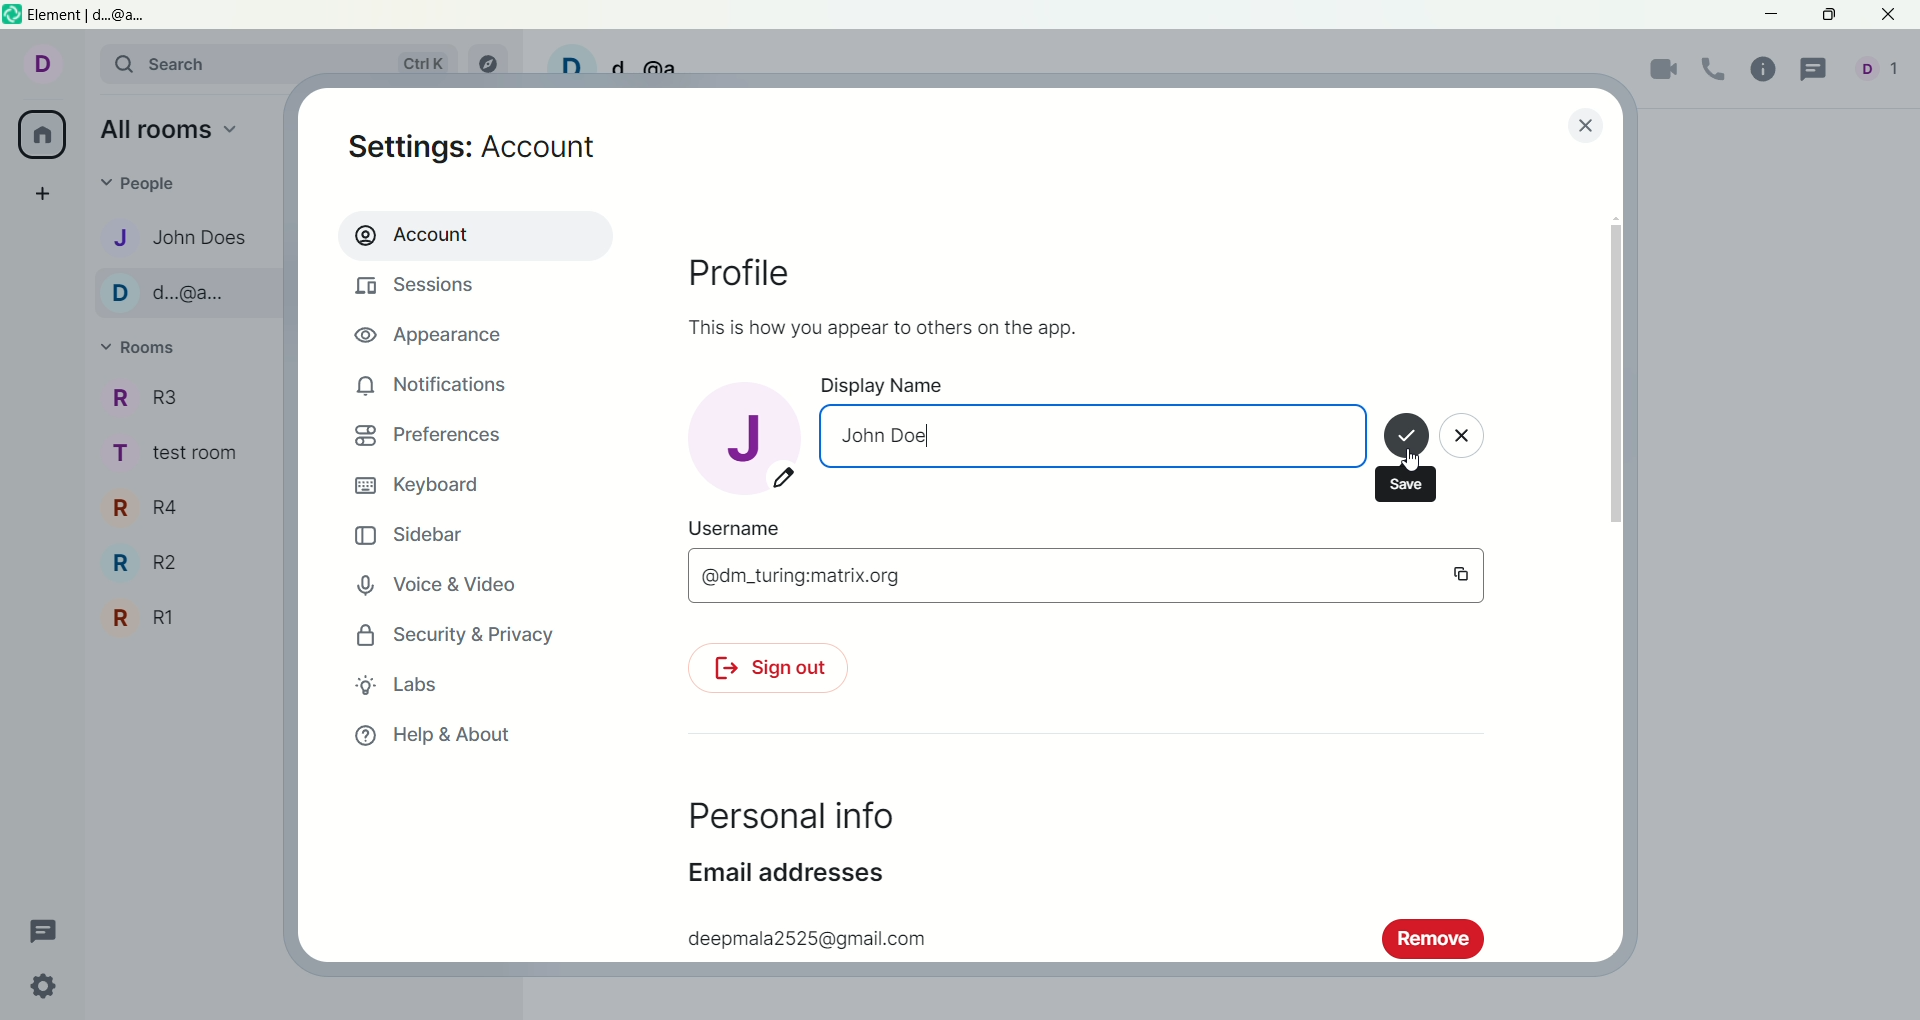 This screenshot has width=1920, height=1020. I want to click on search, so click(287, 65).